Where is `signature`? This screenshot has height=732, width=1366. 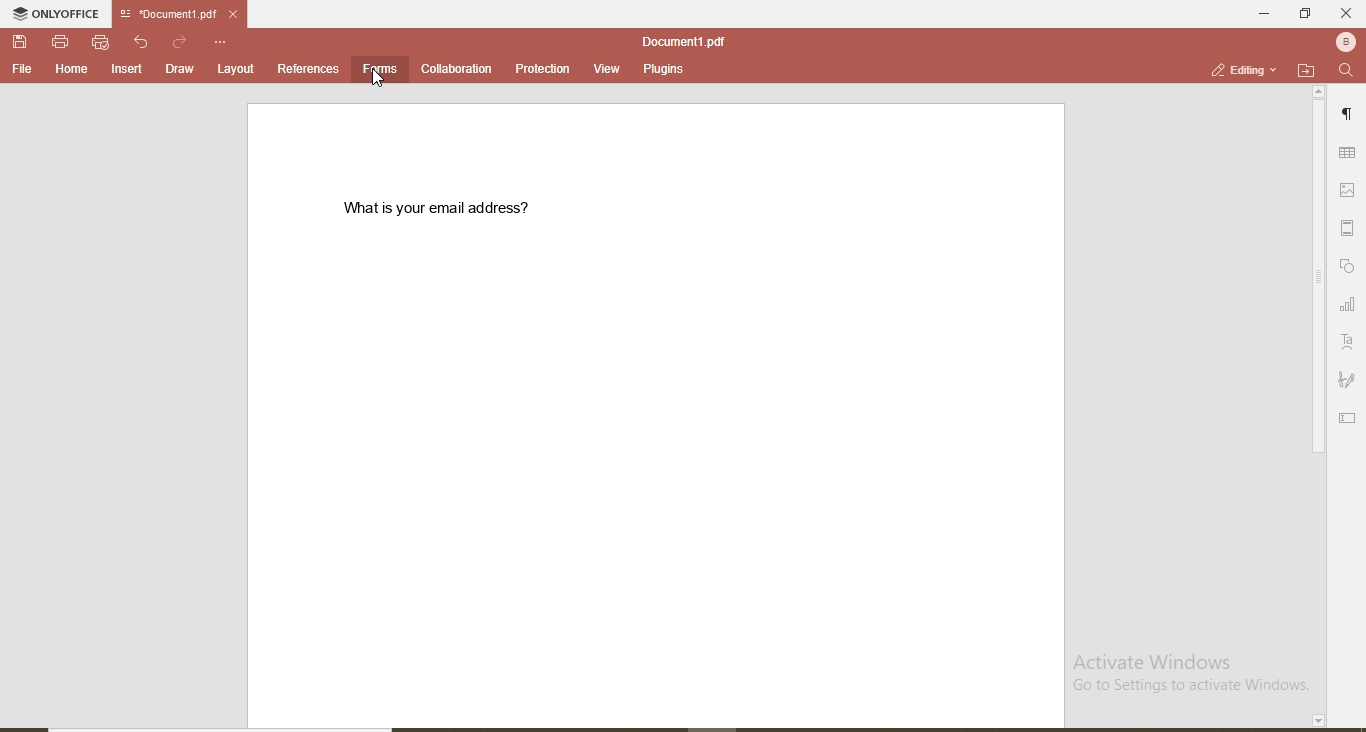 signature is located at coordinates (1347, 381).